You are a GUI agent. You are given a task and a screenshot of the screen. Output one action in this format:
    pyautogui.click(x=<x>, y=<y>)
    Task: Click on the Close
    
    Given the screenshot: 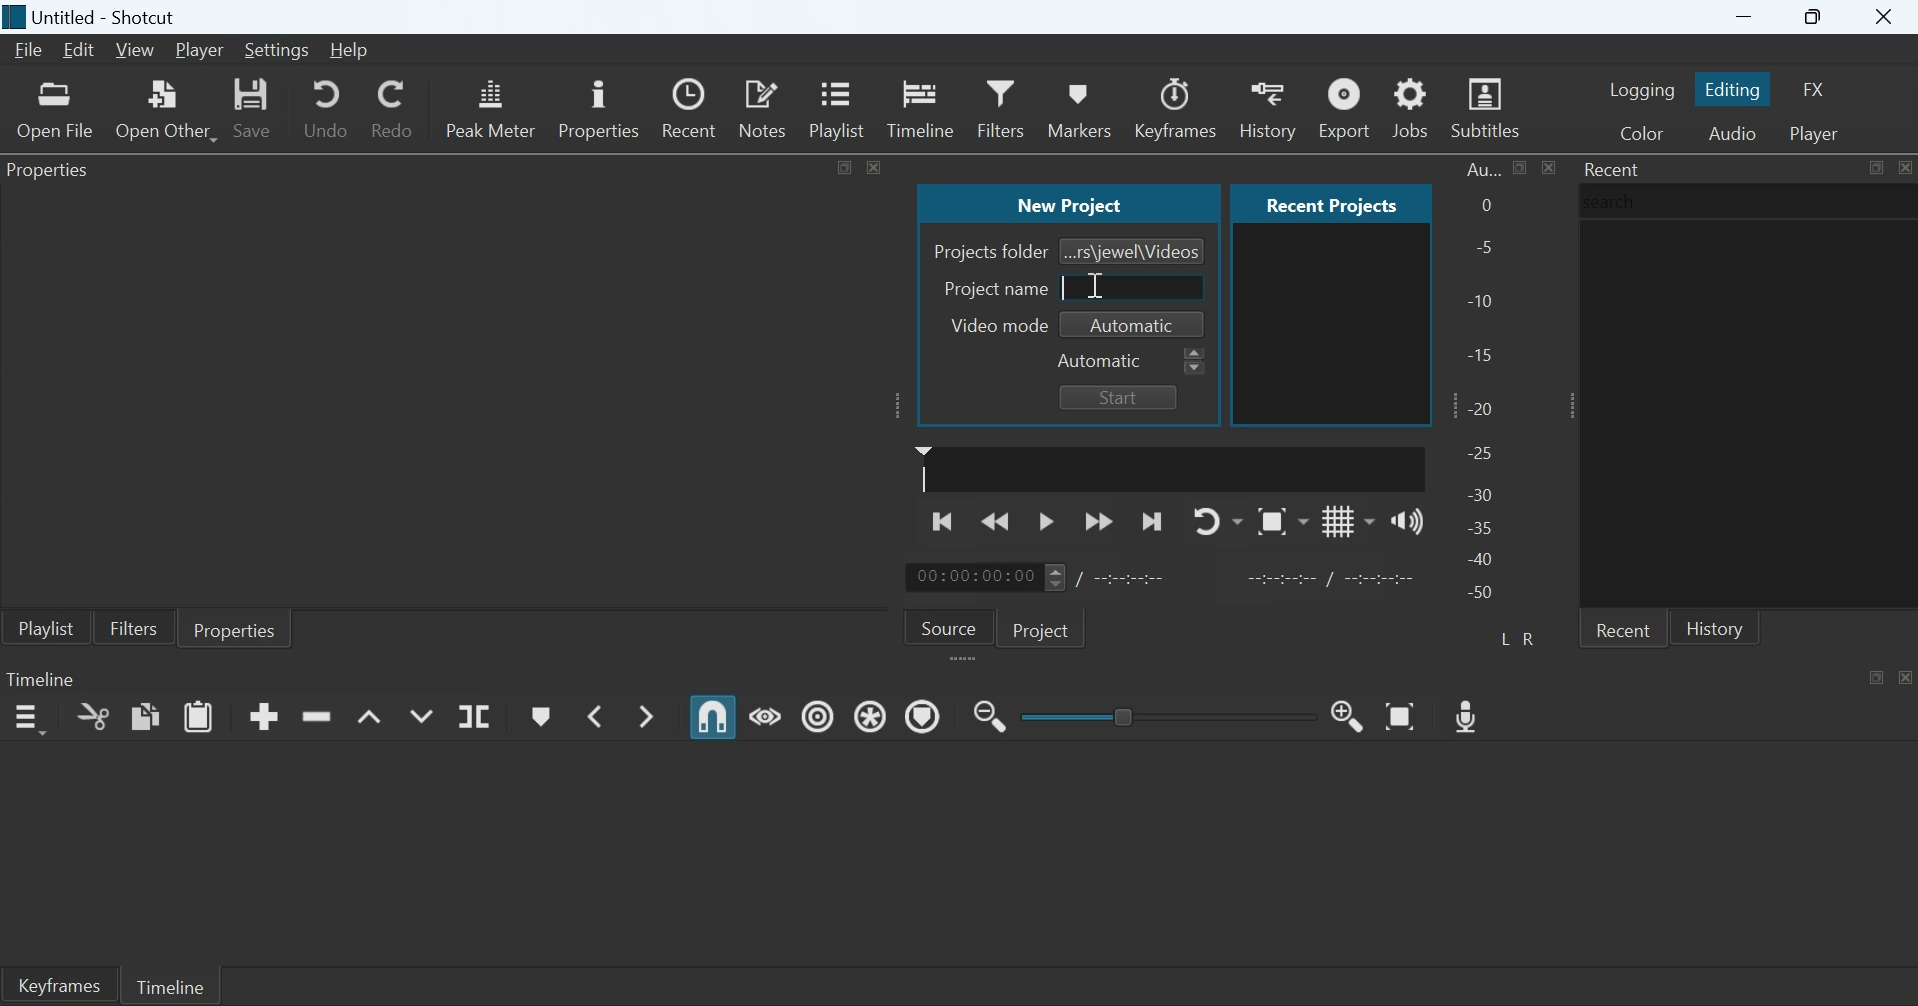 What is the action you would take?
    pyautogui.click(x=1886, y=18)
    